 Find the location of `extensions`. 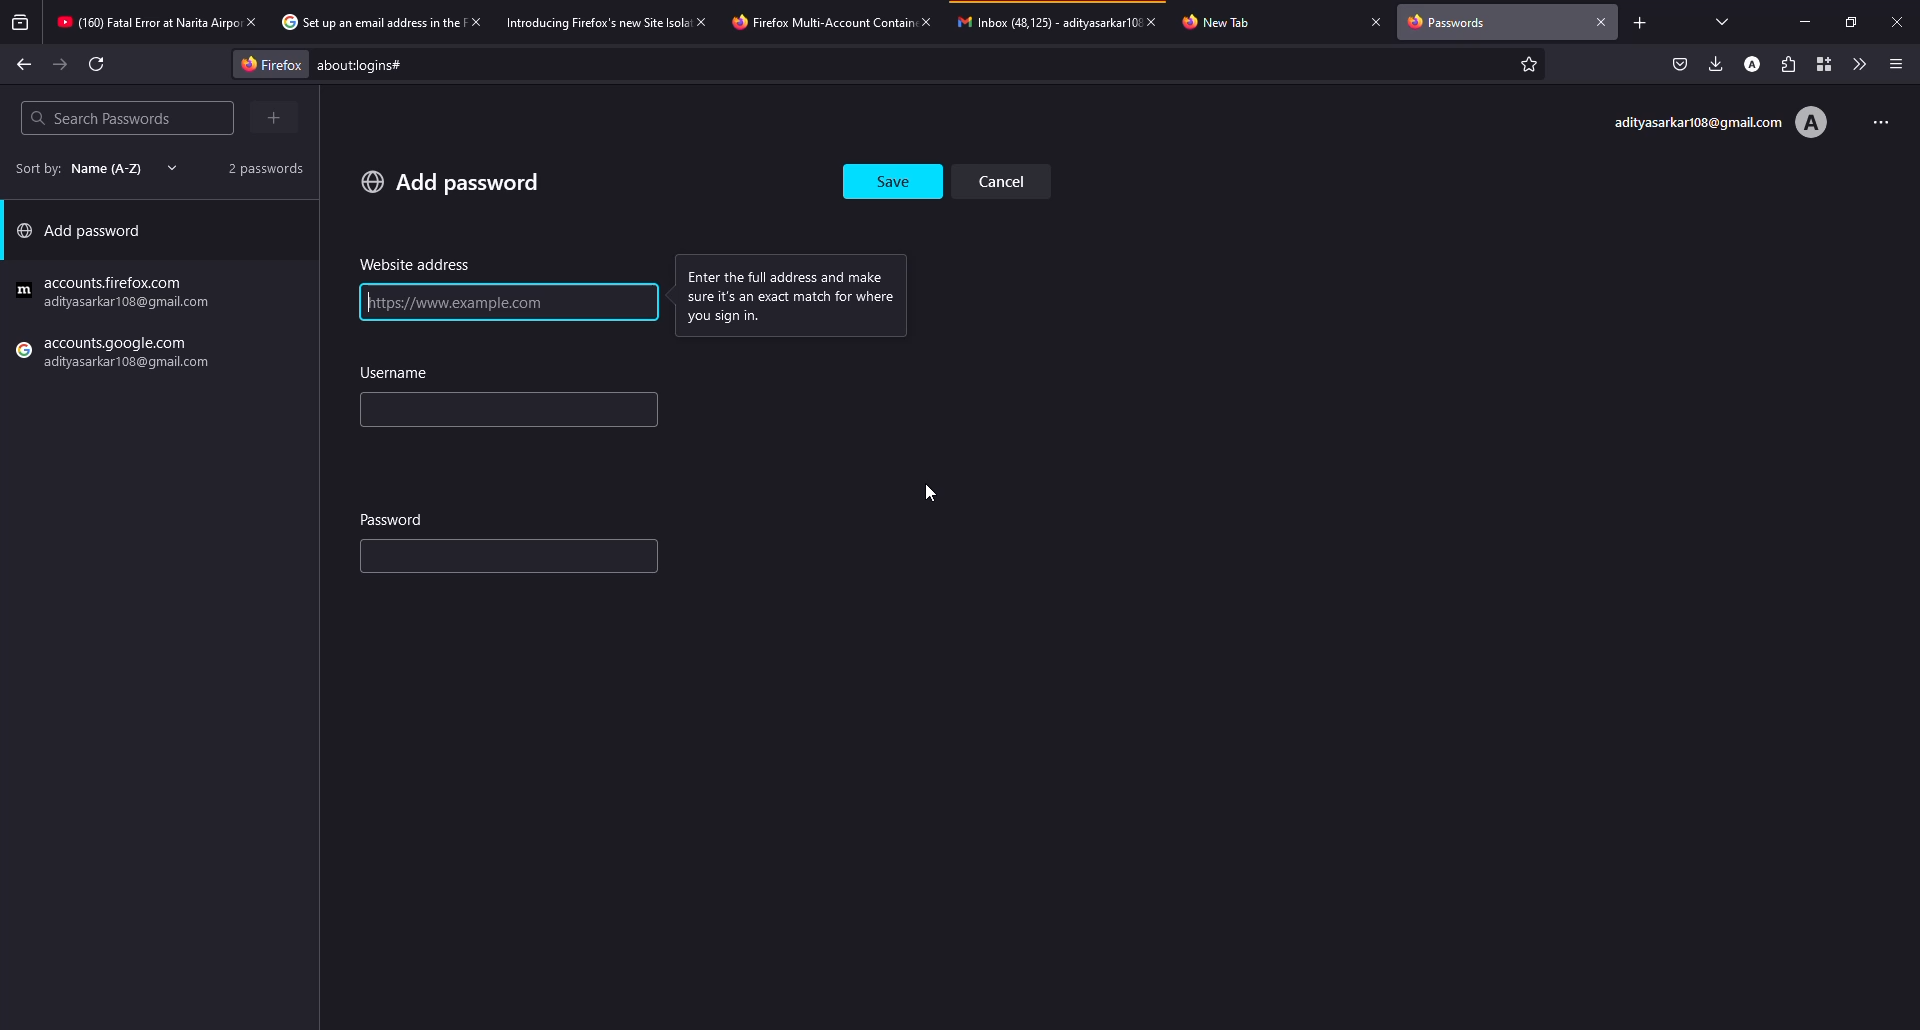

extensions is located at coordinates (1787, 64).